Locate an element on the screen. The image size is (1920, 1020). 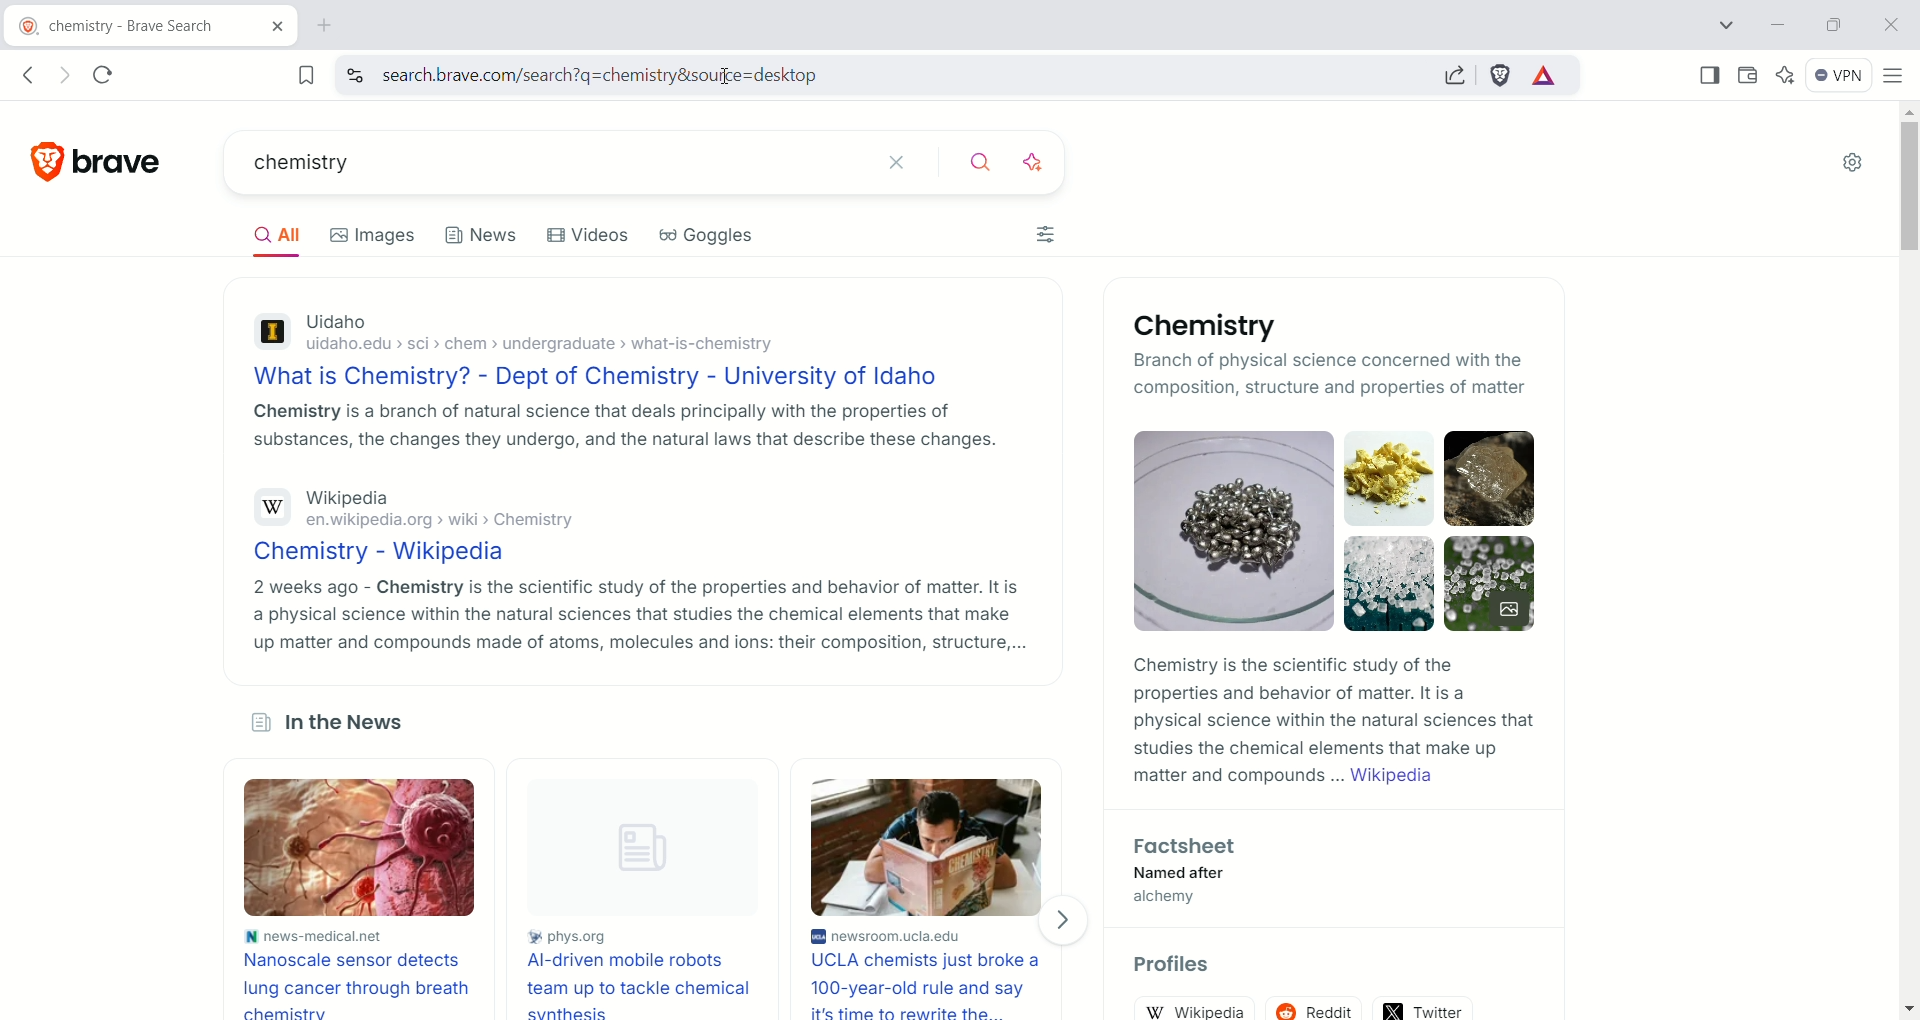
Factsheet is located at coordinates (1188, 847).